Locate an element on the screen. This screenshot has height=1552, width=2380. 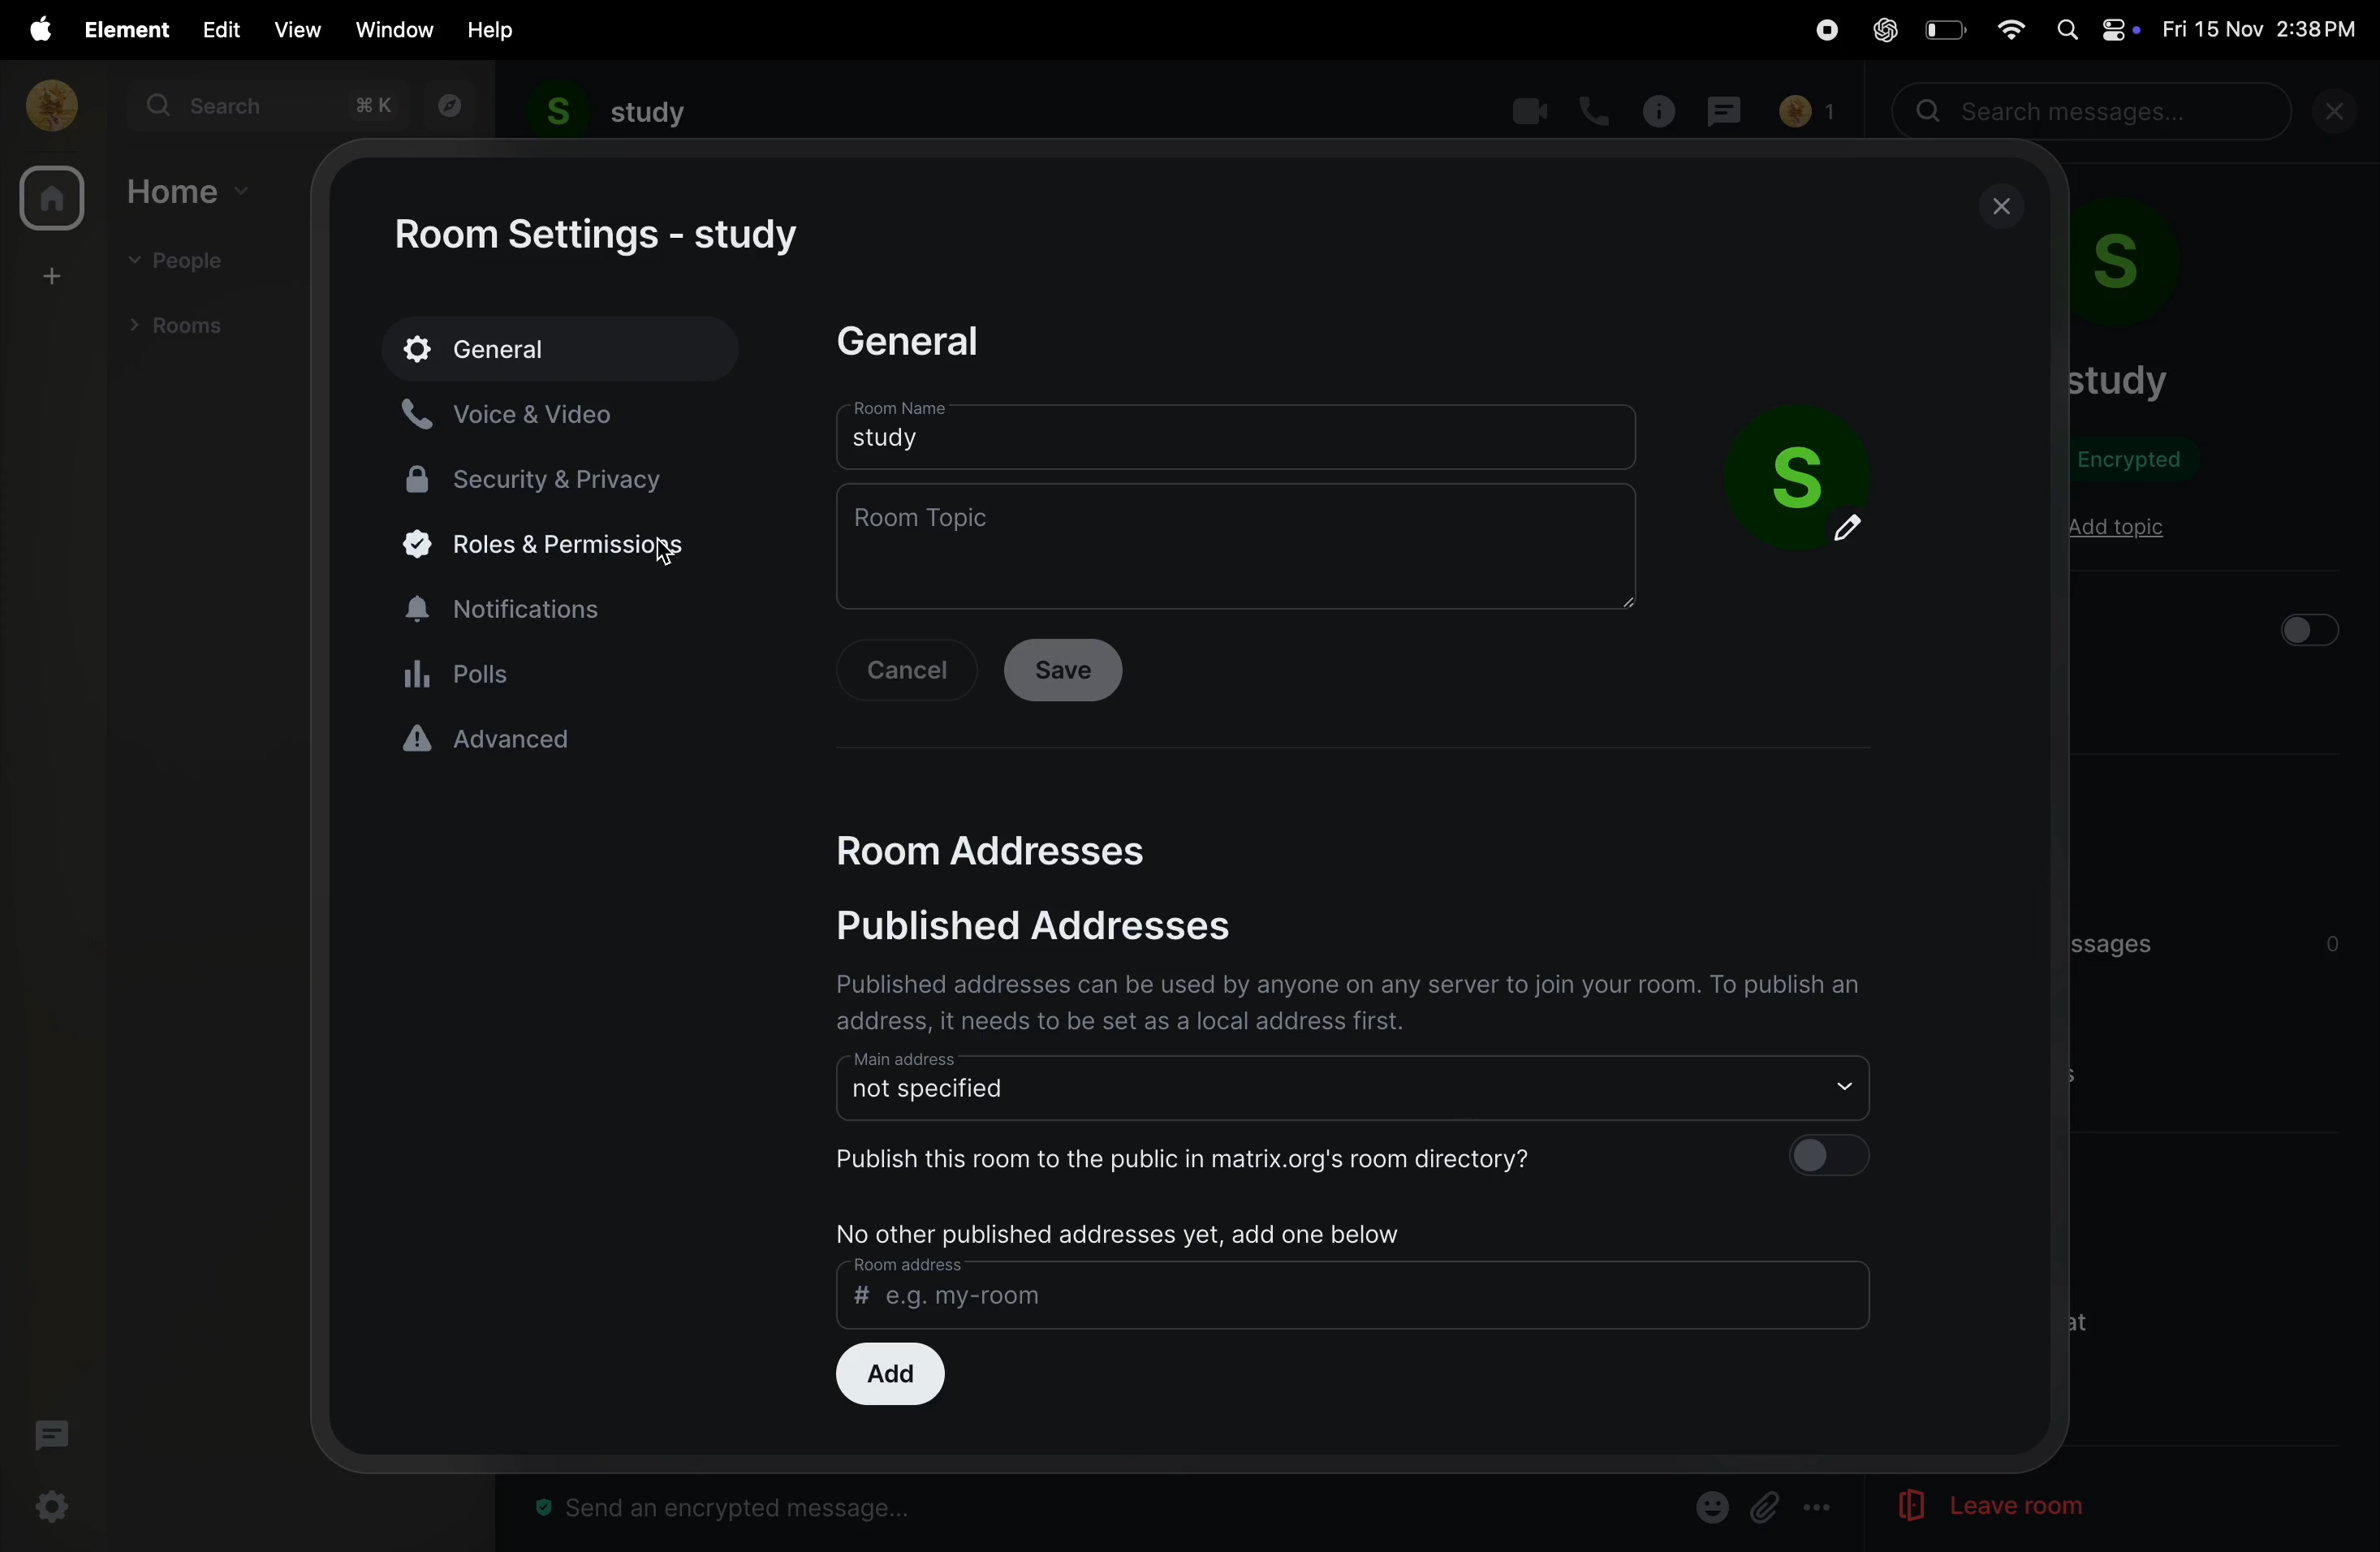
apple widgets is located at coordinates (2095, 28).